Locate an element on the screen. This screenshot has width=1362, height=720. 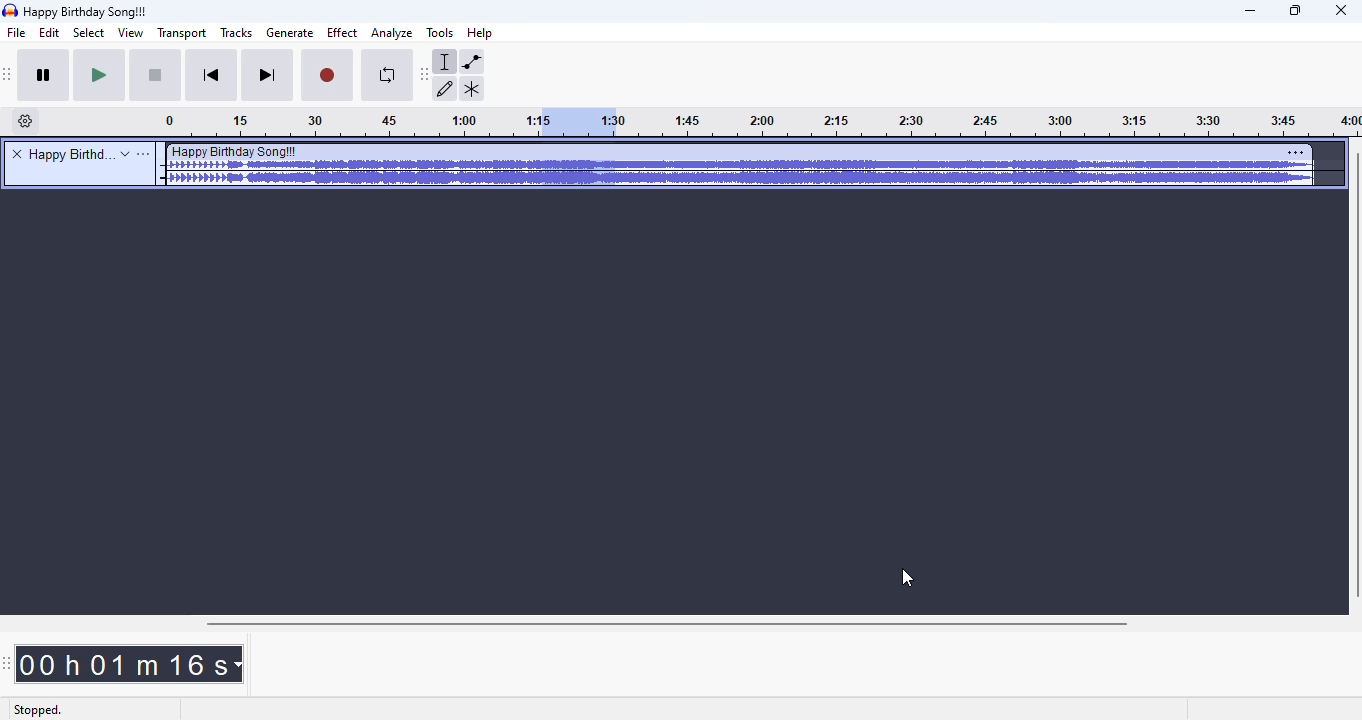
stop is located at coordinates (157, 77).